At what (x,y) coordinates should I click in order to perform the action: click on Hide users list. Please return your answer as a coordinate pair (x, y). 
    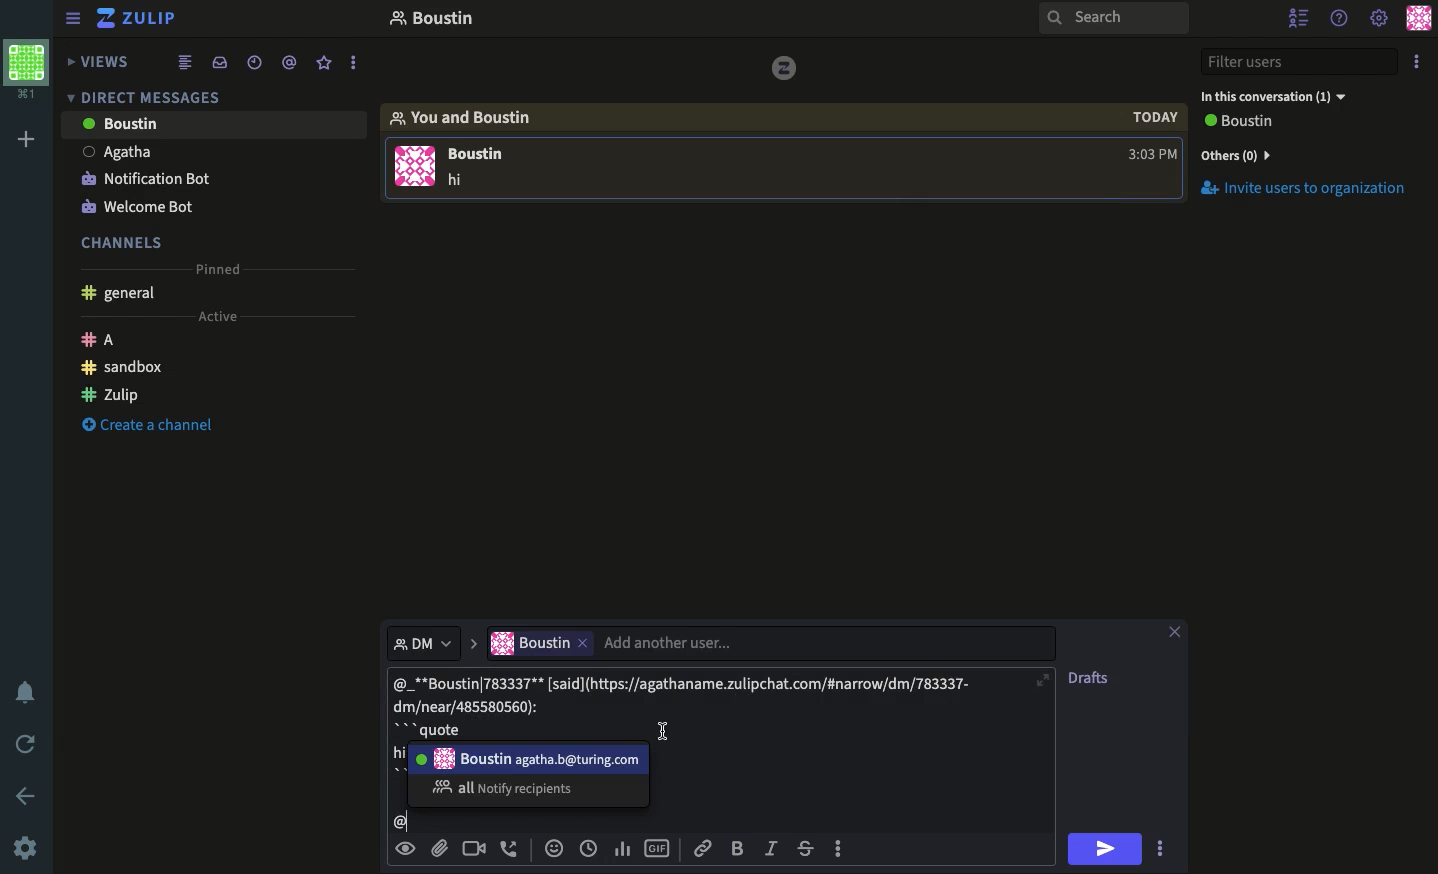
    Looking at the image, I should click on (1300, 17).